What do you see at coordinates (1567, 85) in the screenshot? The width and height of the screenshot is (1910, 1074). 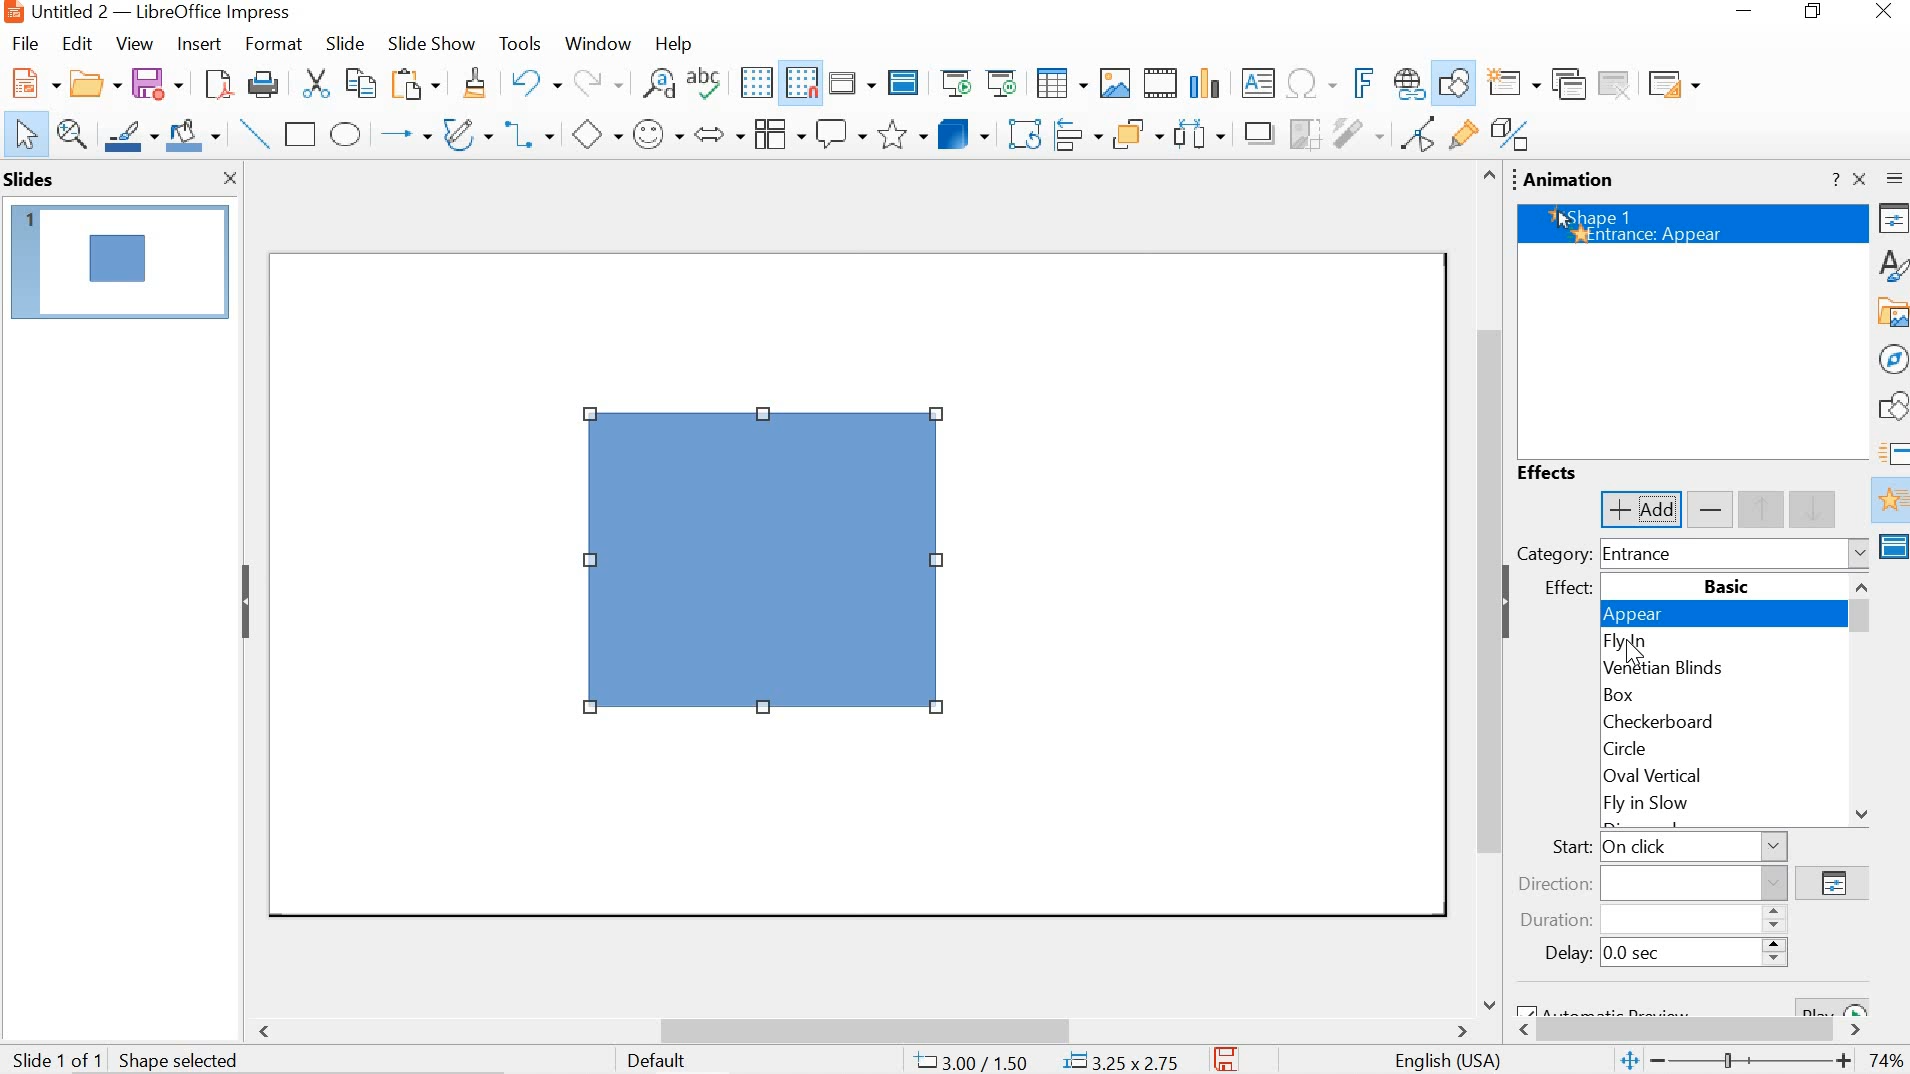 I see `duplicate slide` at bounding box center [1567, 85].